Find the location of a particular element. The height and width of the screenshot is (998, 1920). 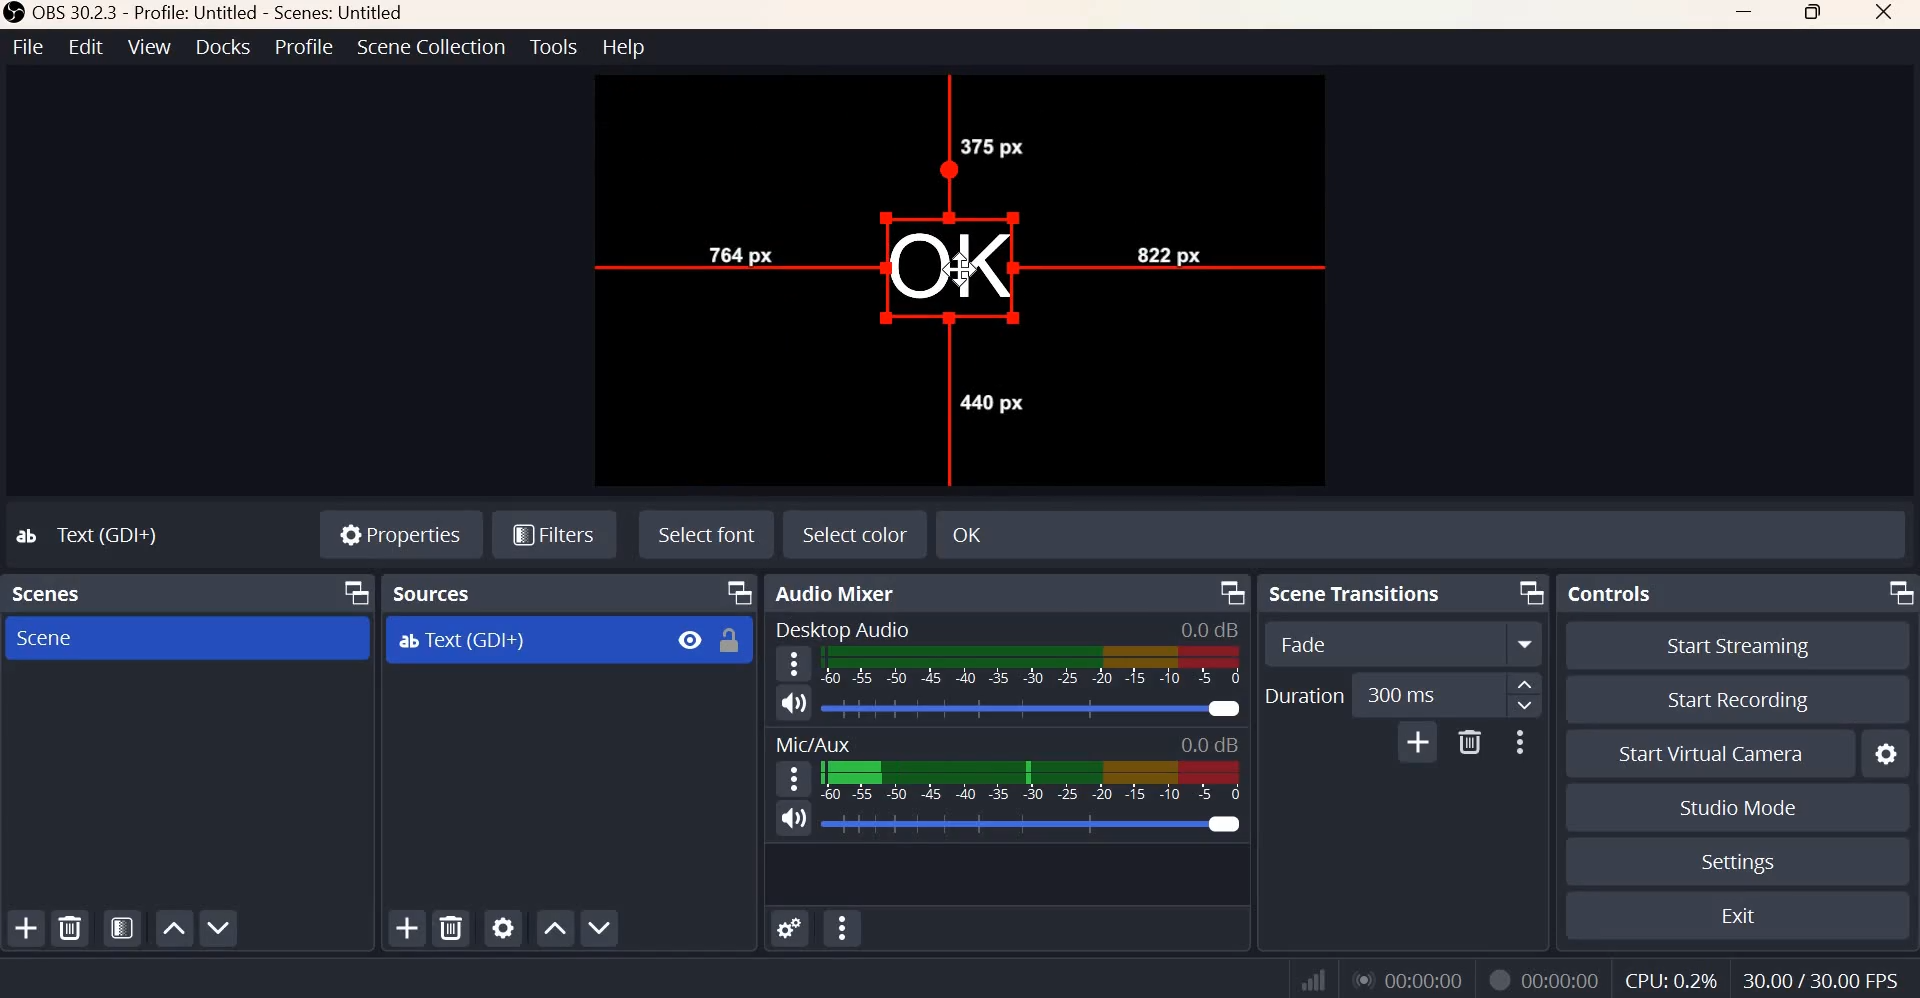

source element OK is located at coordinates (947, 269).